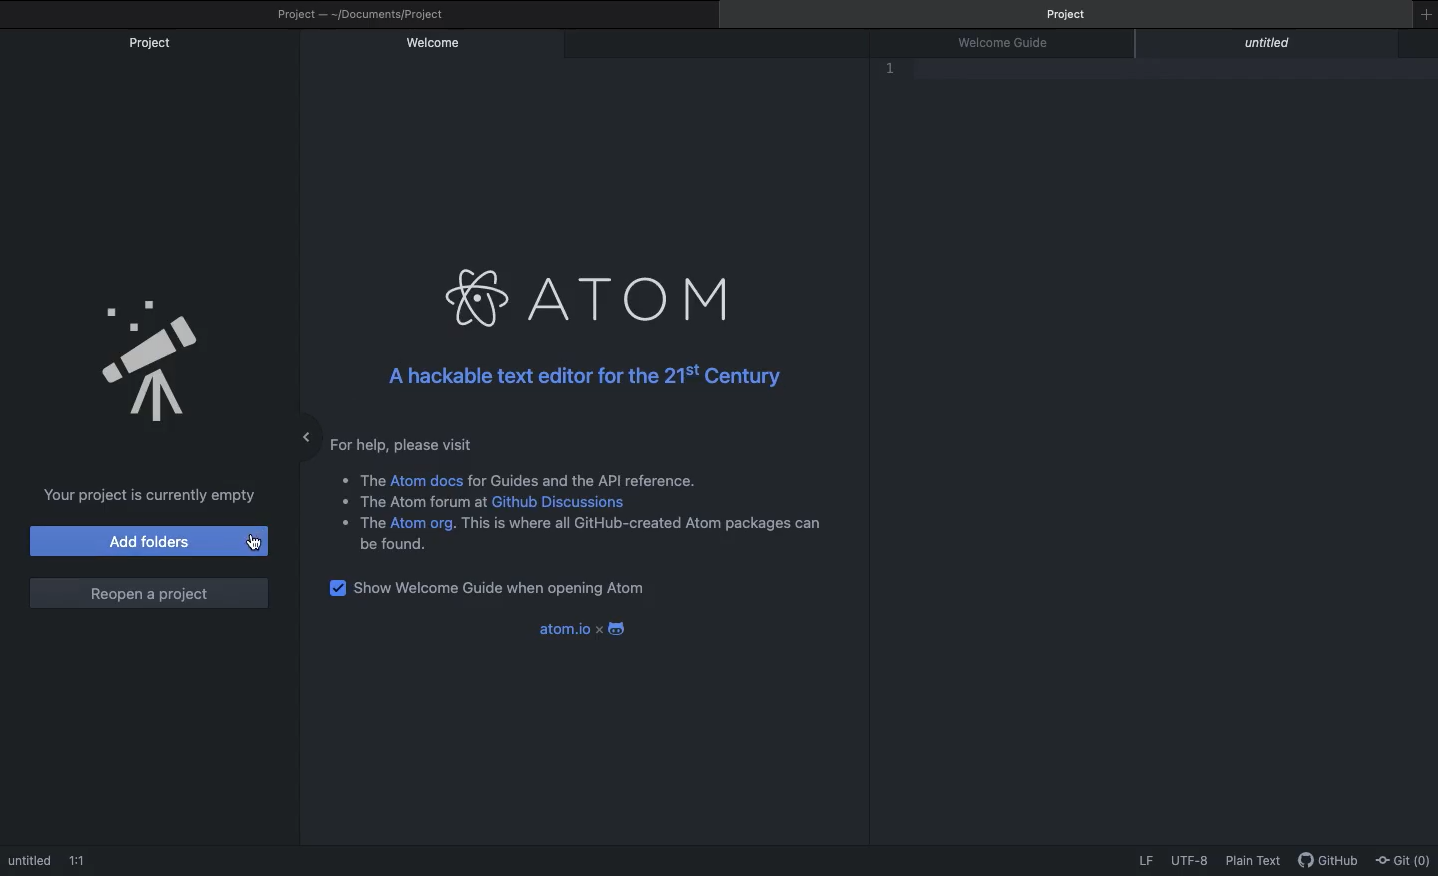 The width and height of the screenshot is (1438, 876). I want to click on Atom, so click(595, 300).